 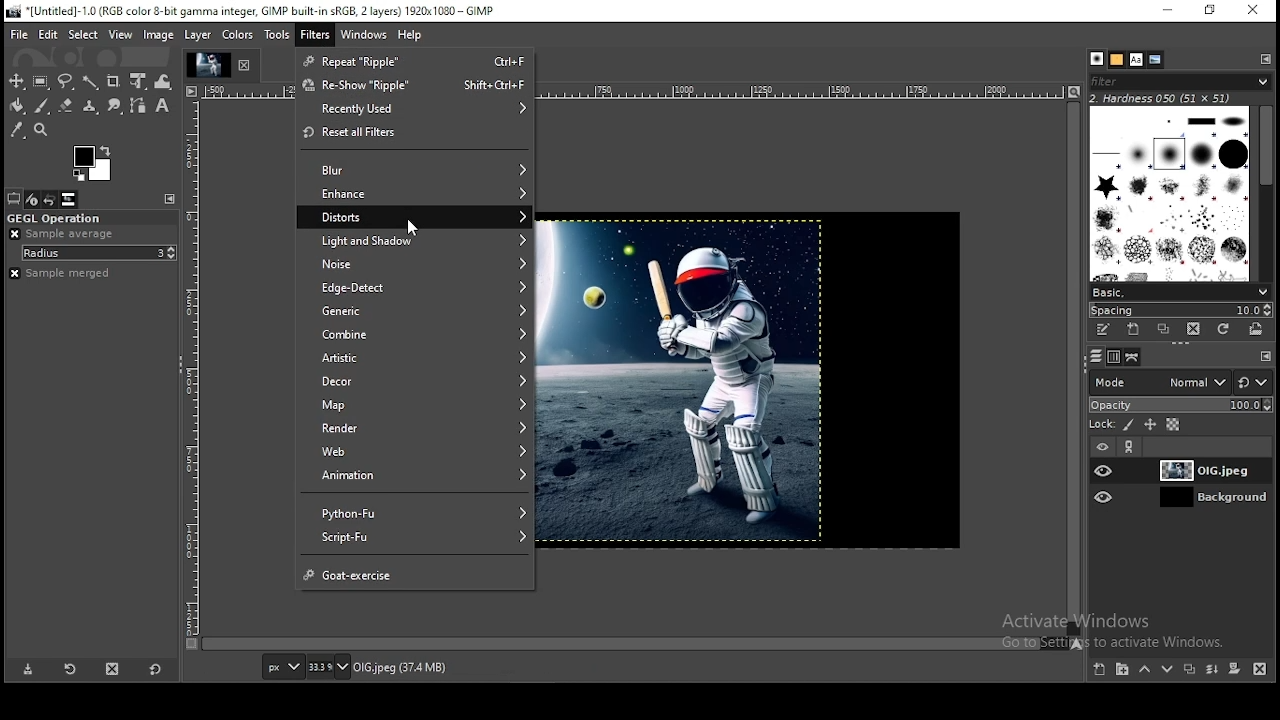 I want to click on animation, so click(x=418, y=475).